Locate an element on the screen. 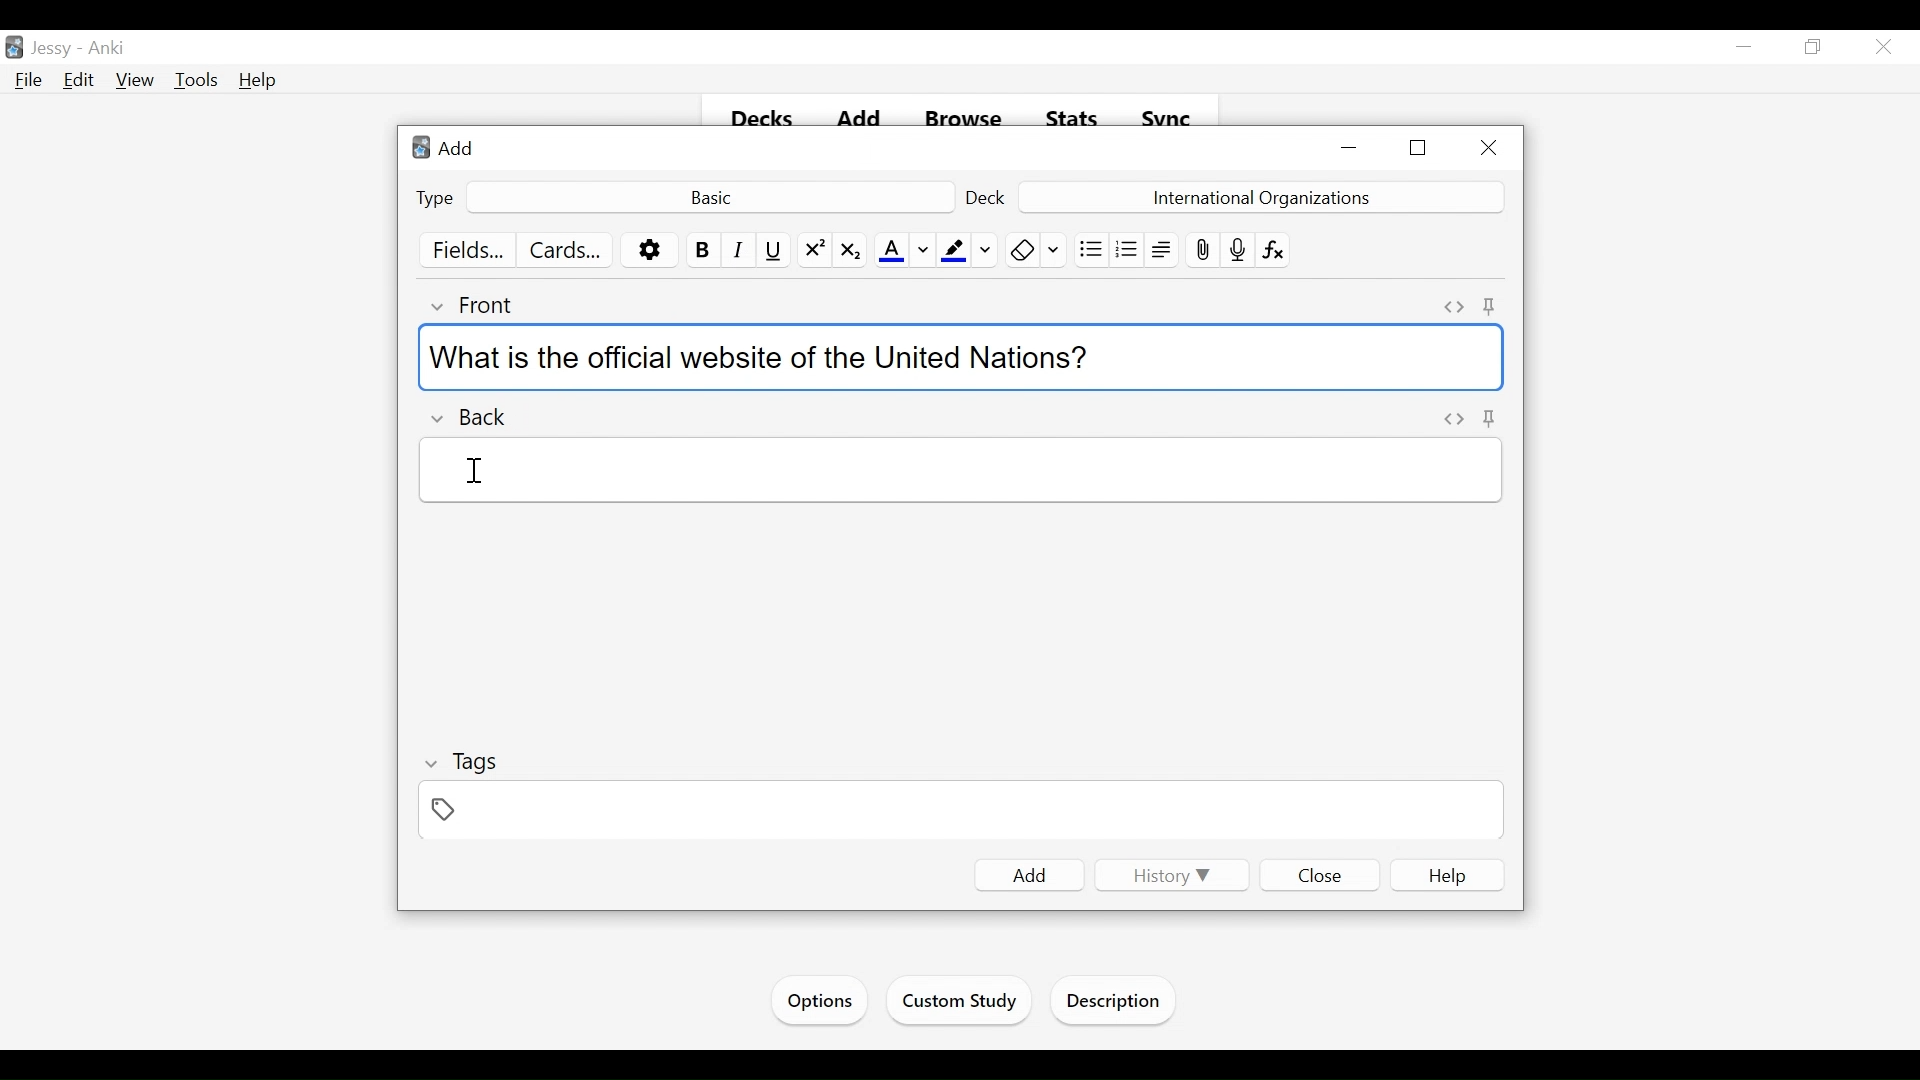 The image size is (1920, 1080). Help is located at coordinates (1447, 874).